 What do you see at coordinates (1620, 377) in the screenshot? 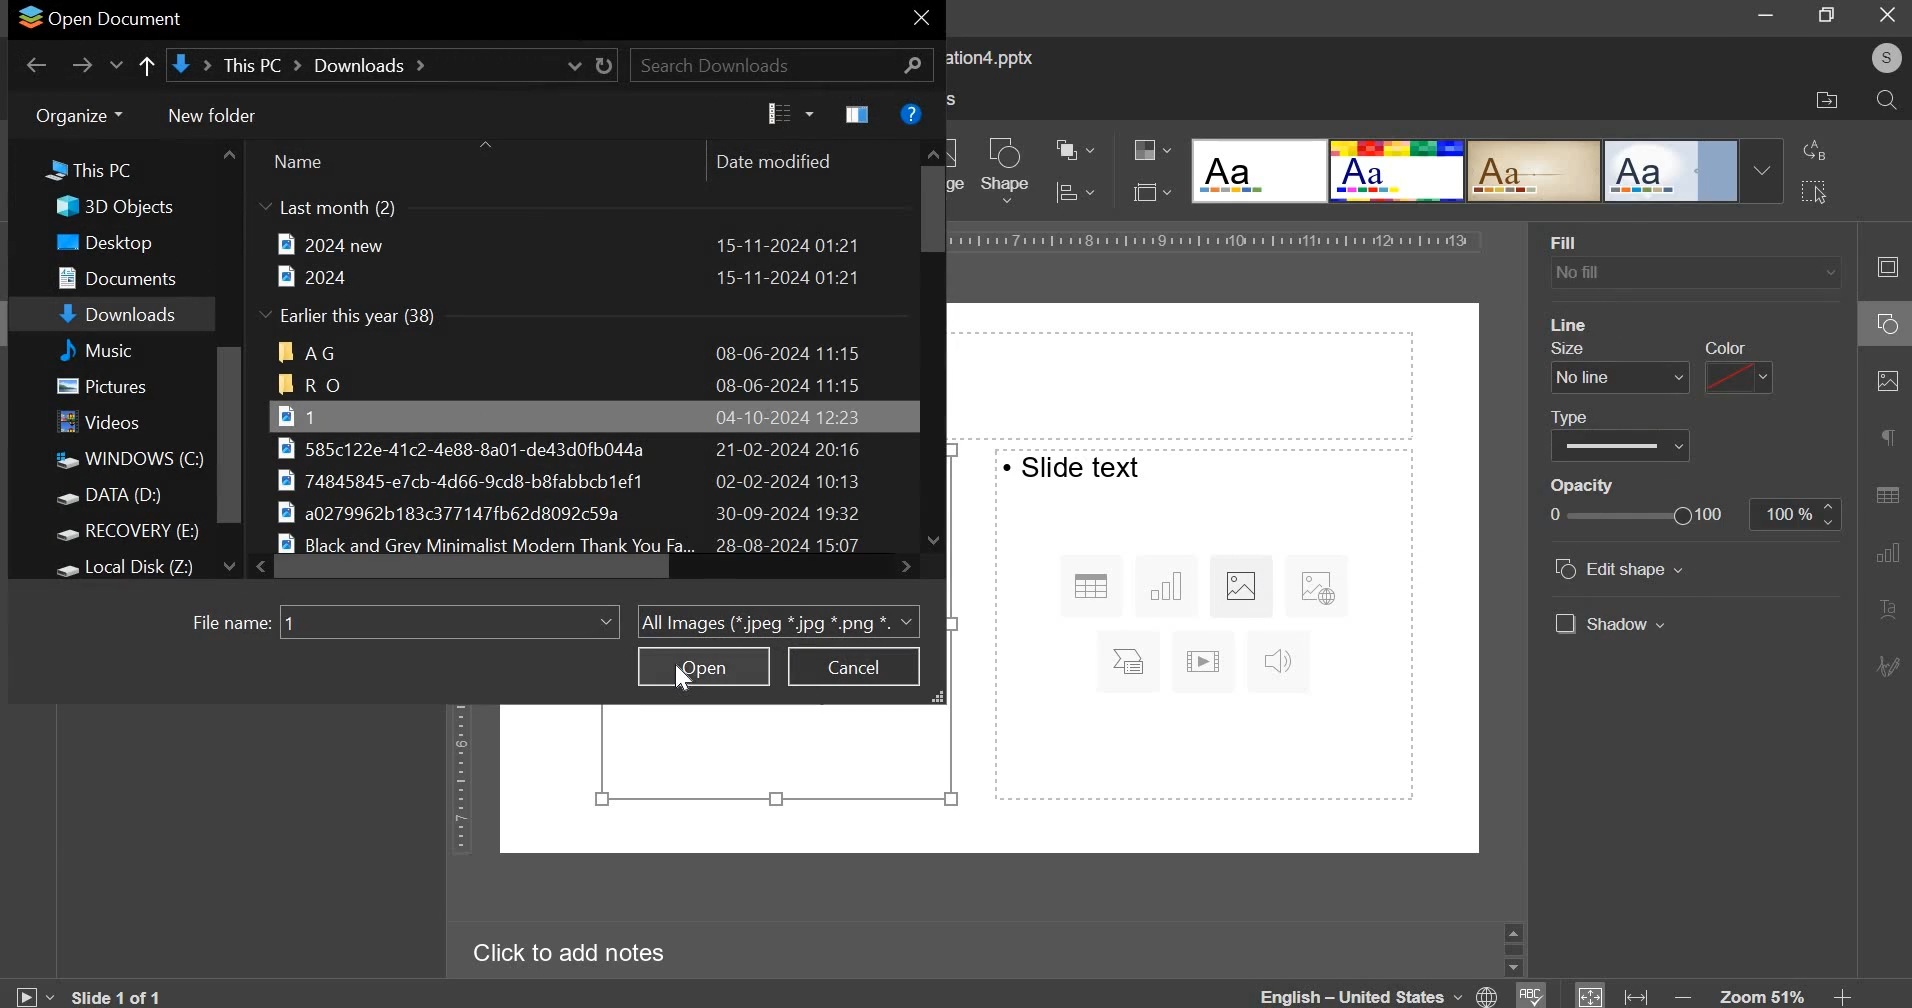
I see `line size` at bounding box center [1620, 377].